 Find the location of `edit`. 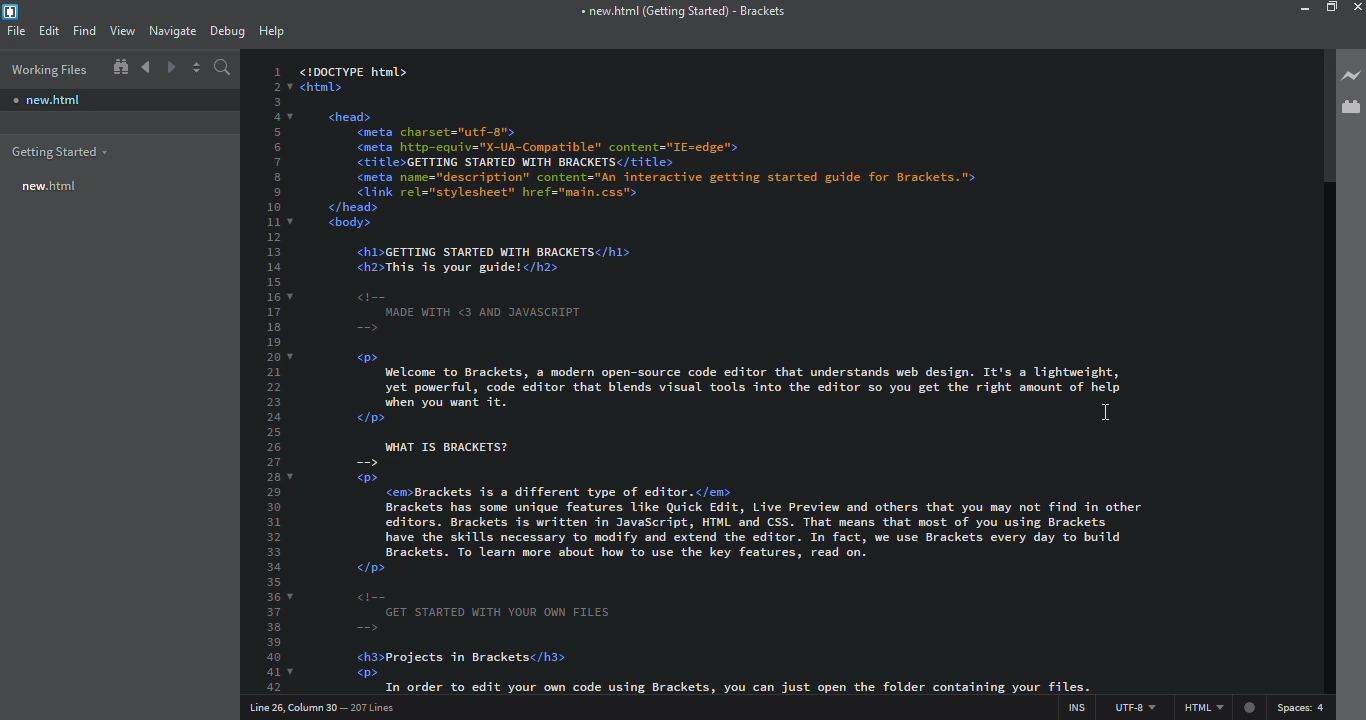

edit is located at coordinates (49, 30).